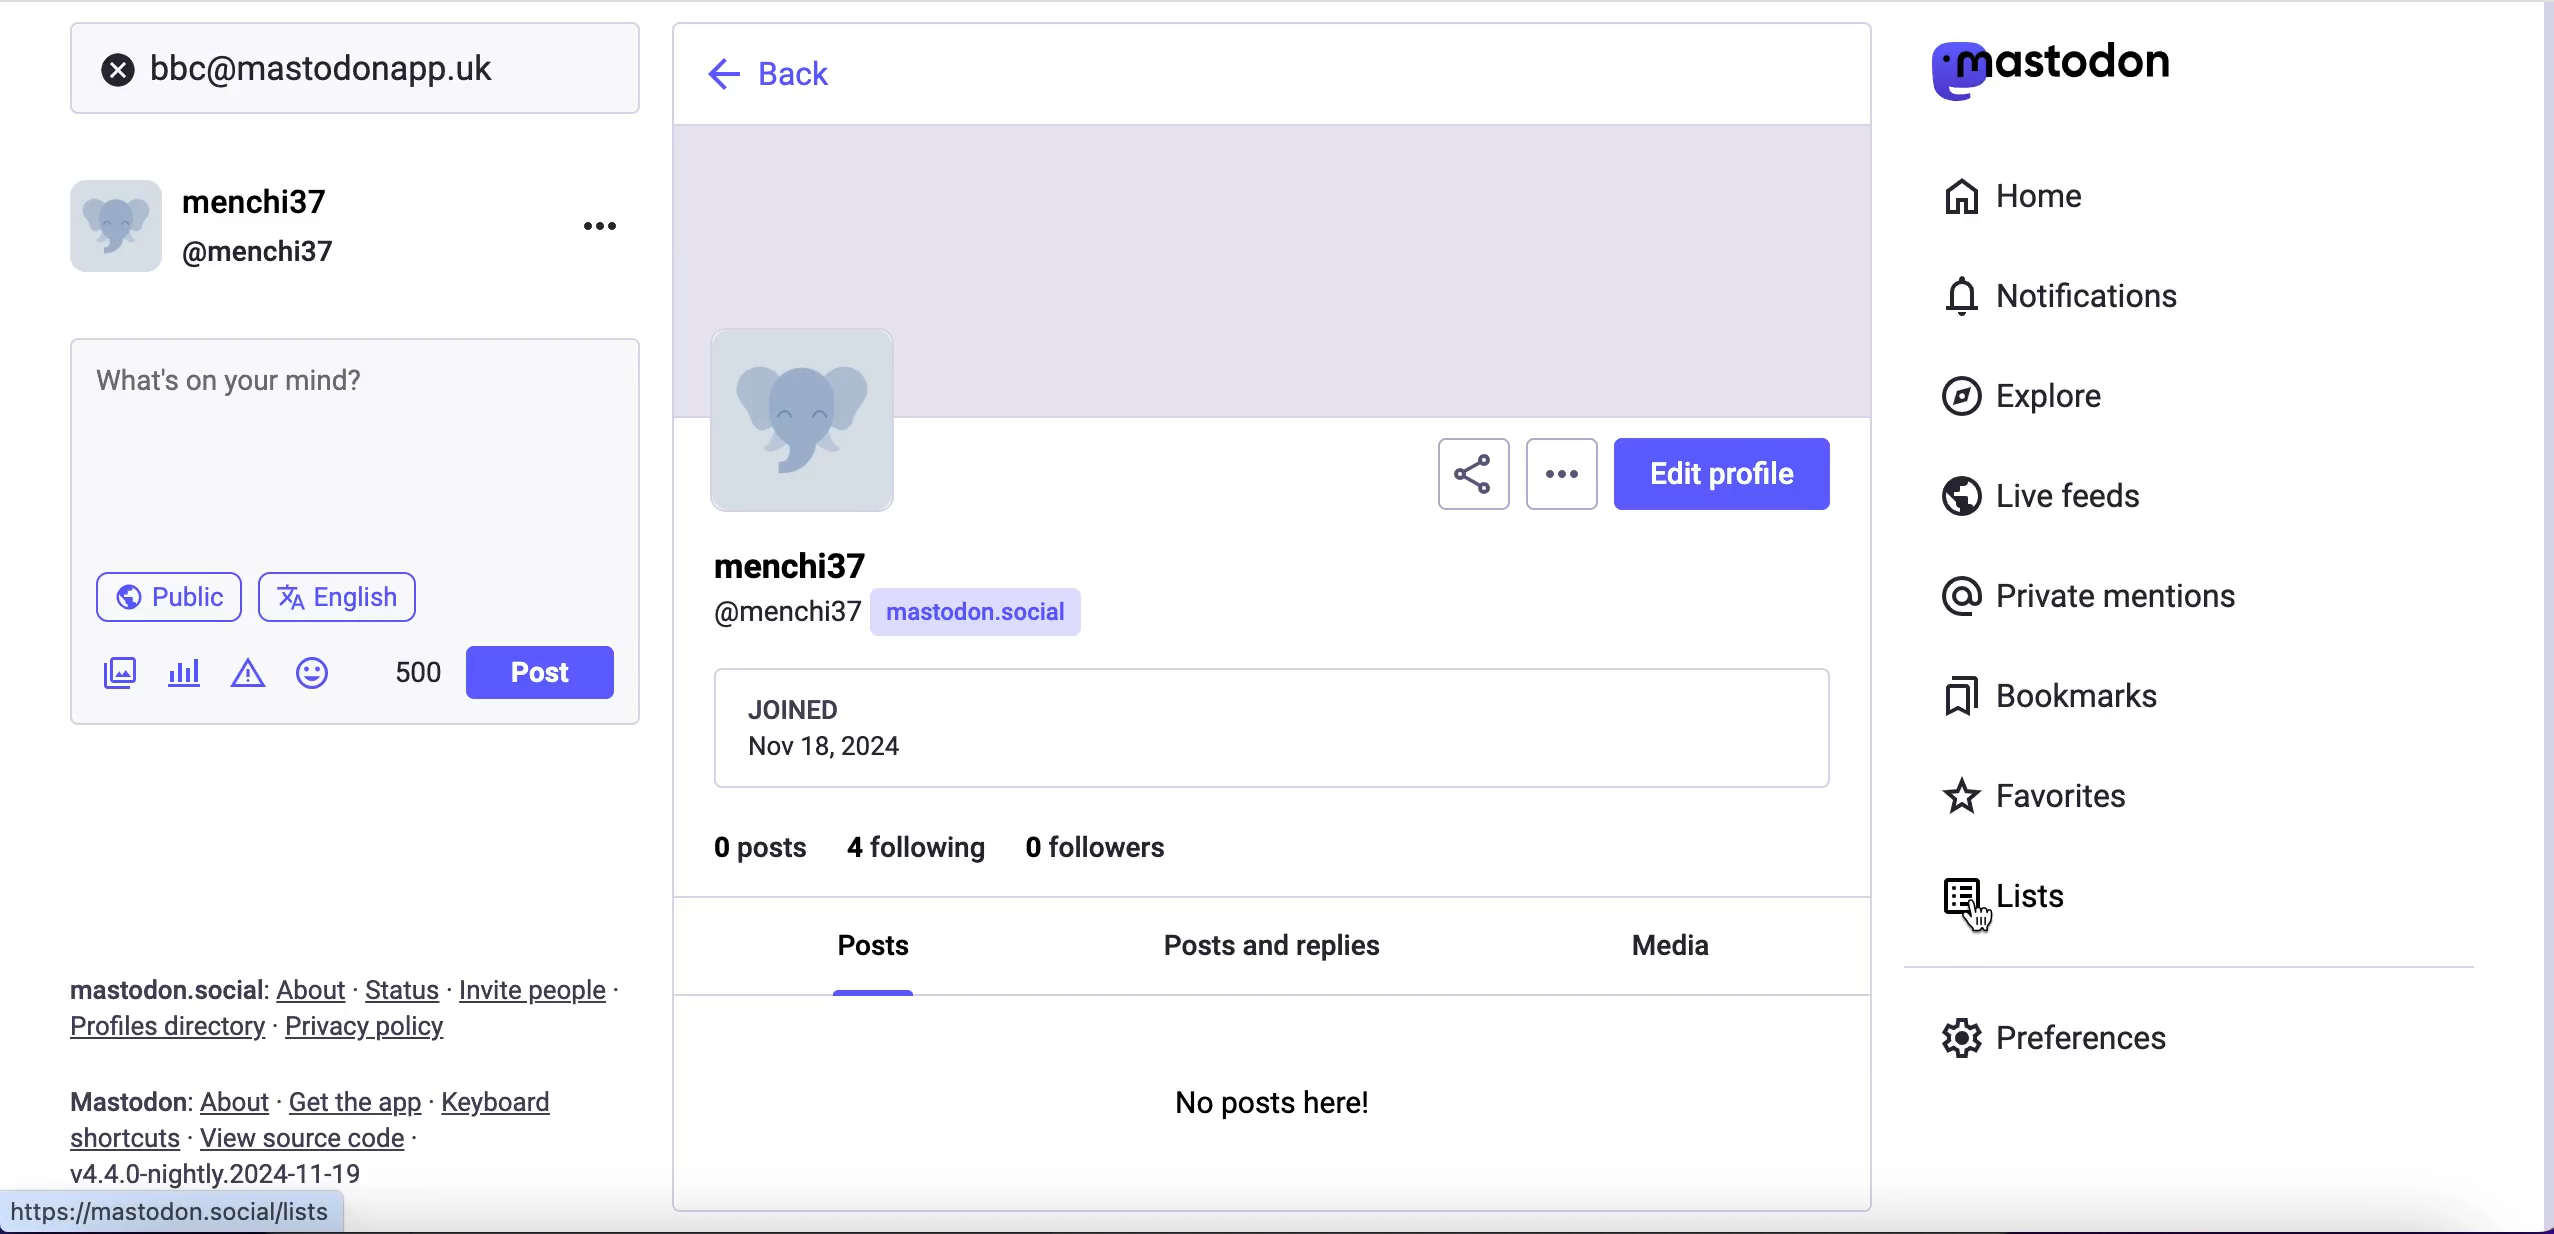  Describe the element at coordinates (768, 78) in the screenshot. I see `back` at that location.